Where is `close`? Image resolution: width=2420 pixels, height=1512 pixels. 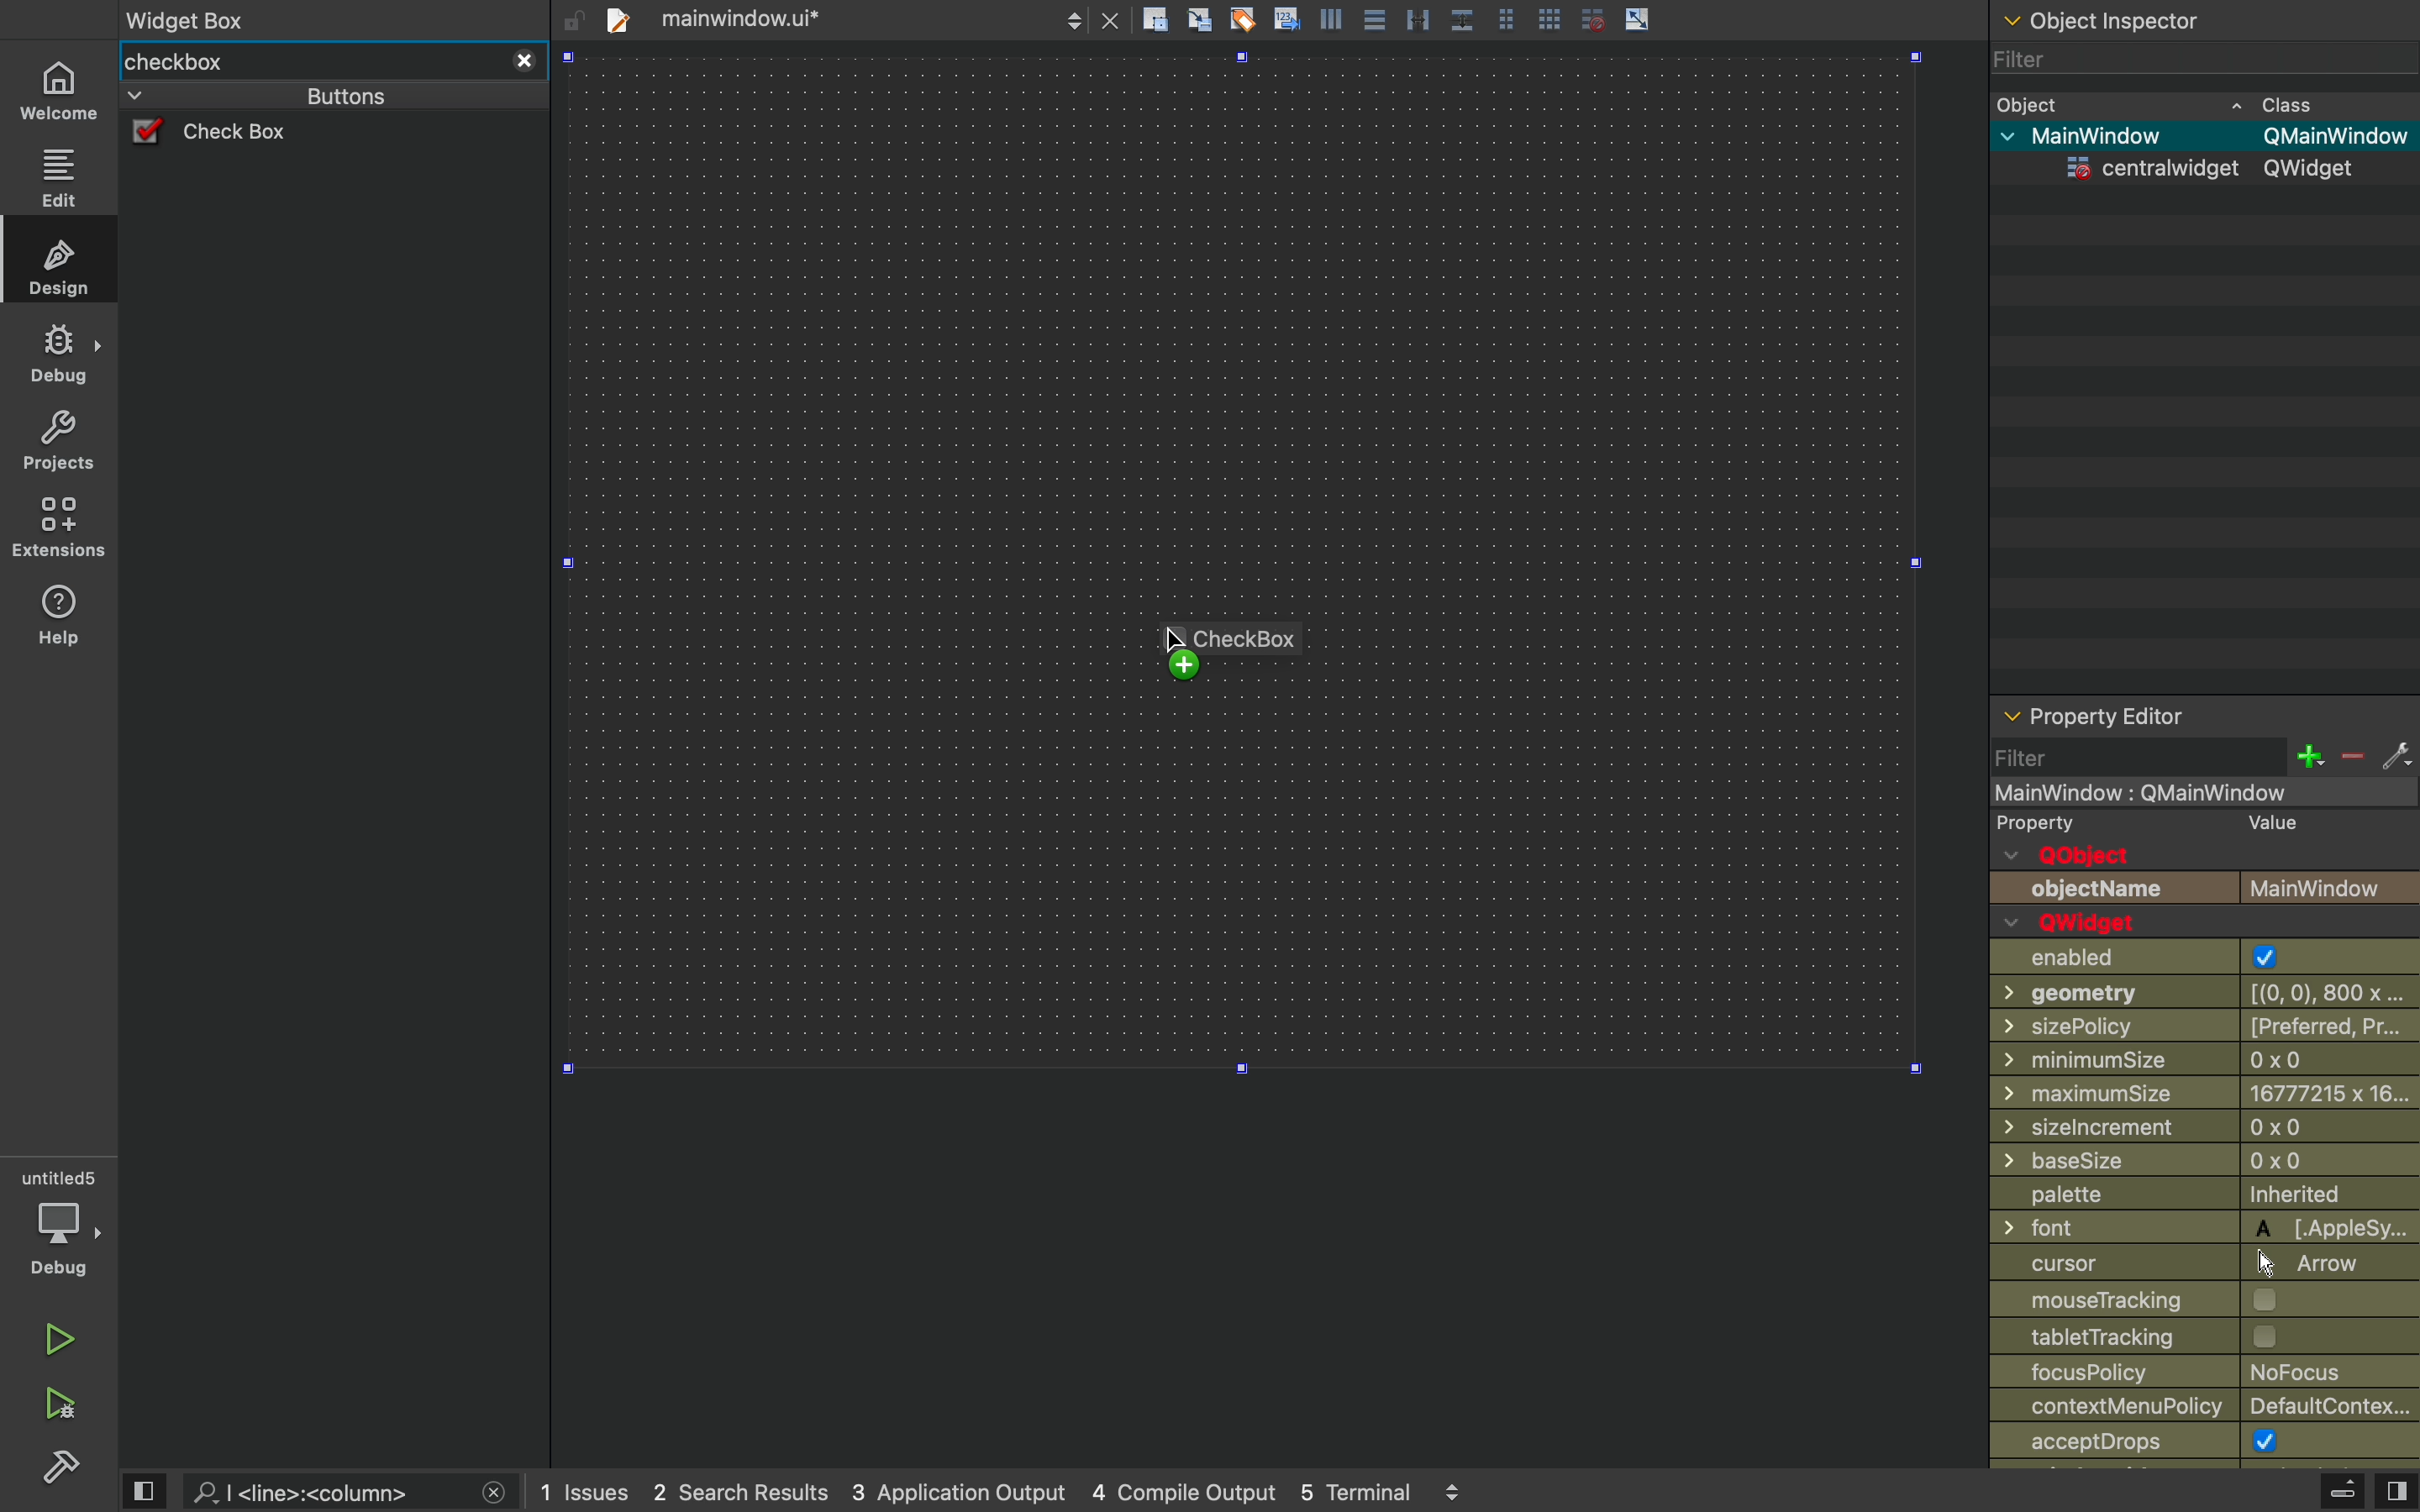
close is located at coordinates (524, 63).